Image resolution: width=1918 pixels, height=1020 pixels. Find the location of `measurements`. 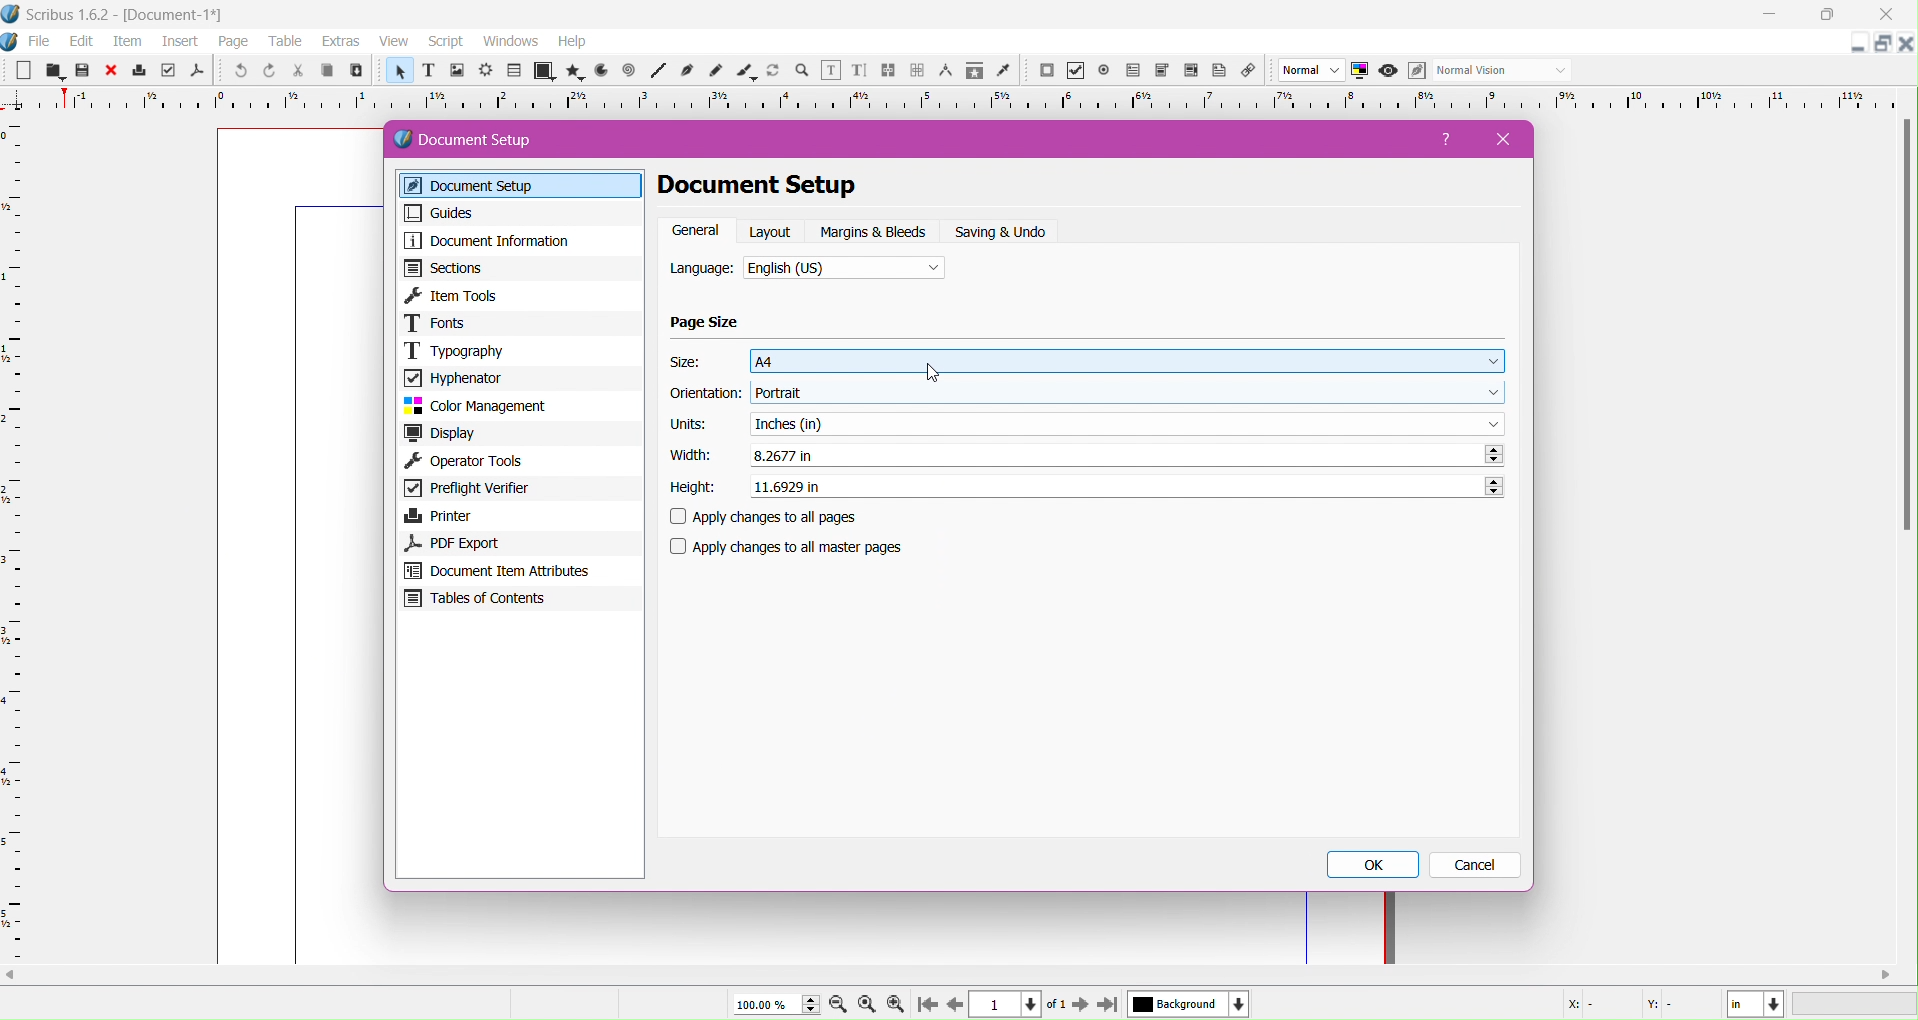

measurements is located at coordinates (945, 72).